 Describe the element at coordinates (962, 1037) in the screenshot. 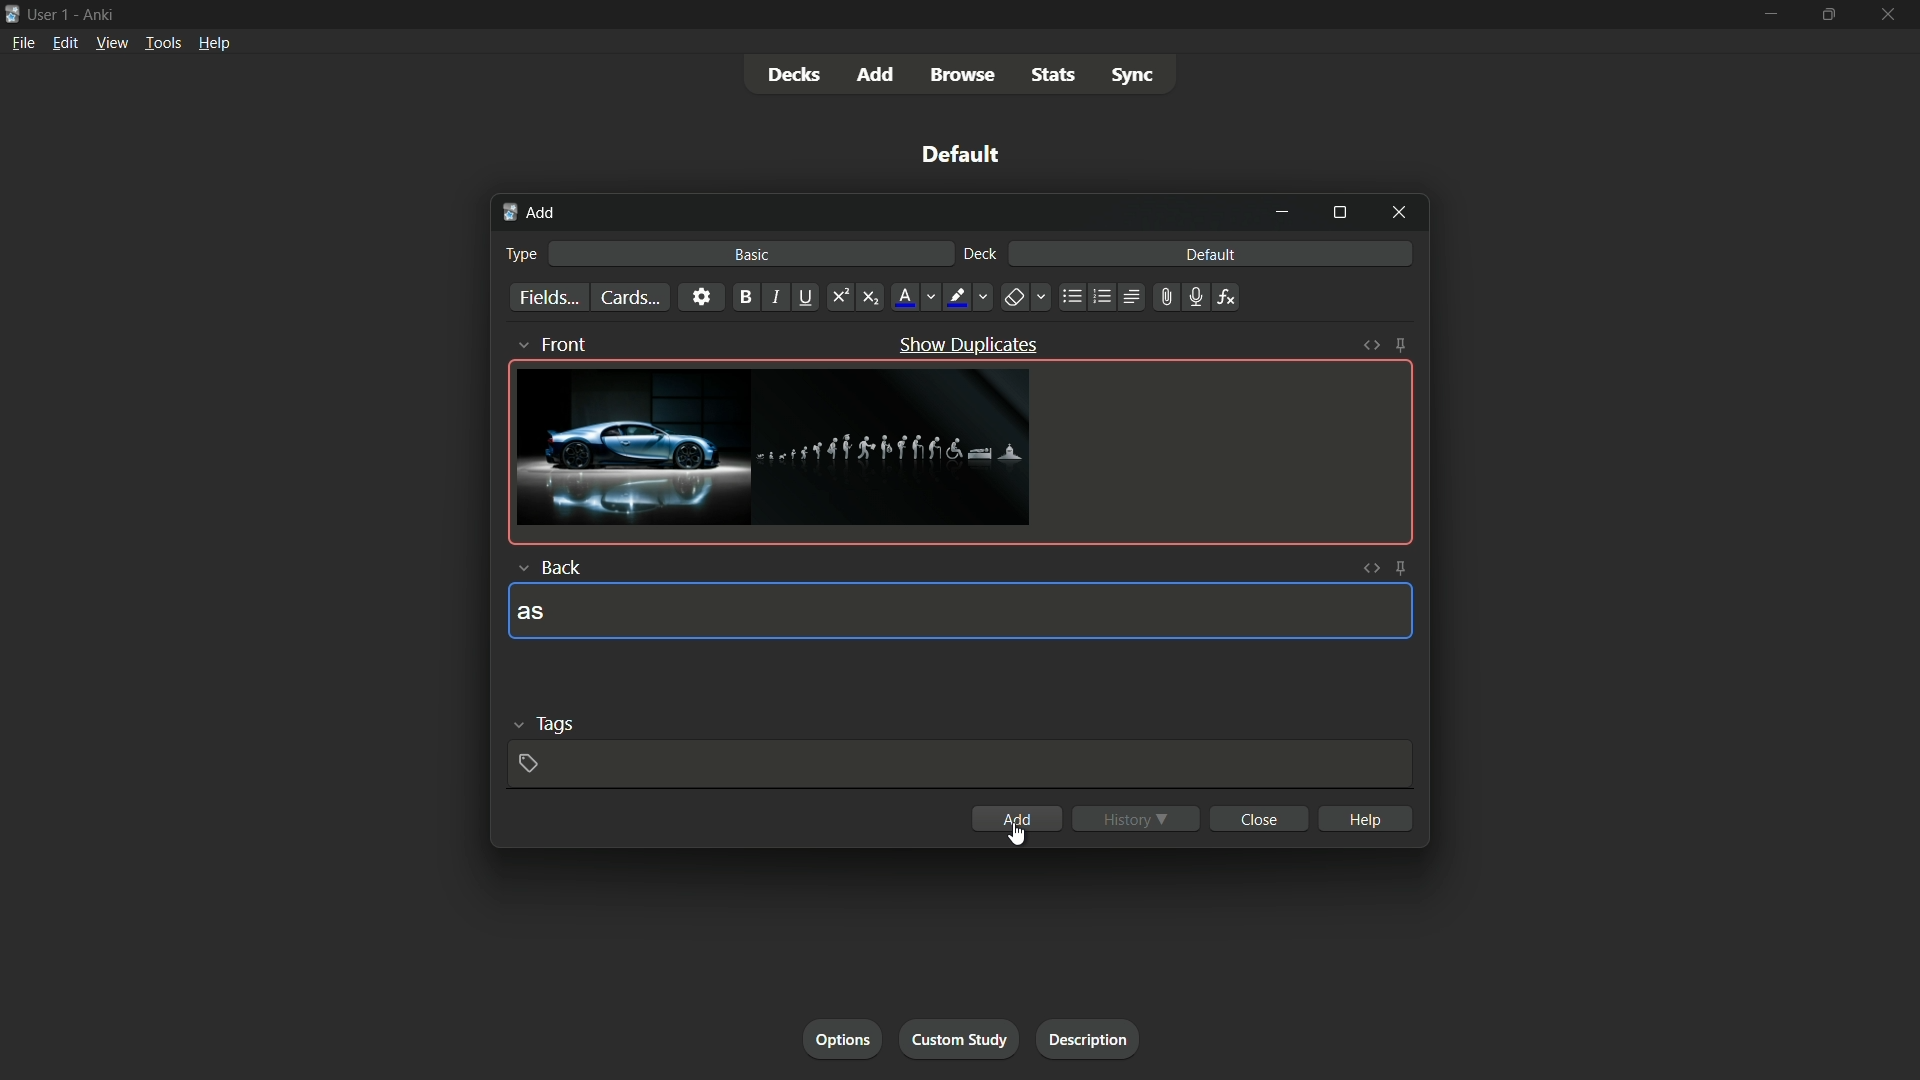

I see `custom study` at that location.